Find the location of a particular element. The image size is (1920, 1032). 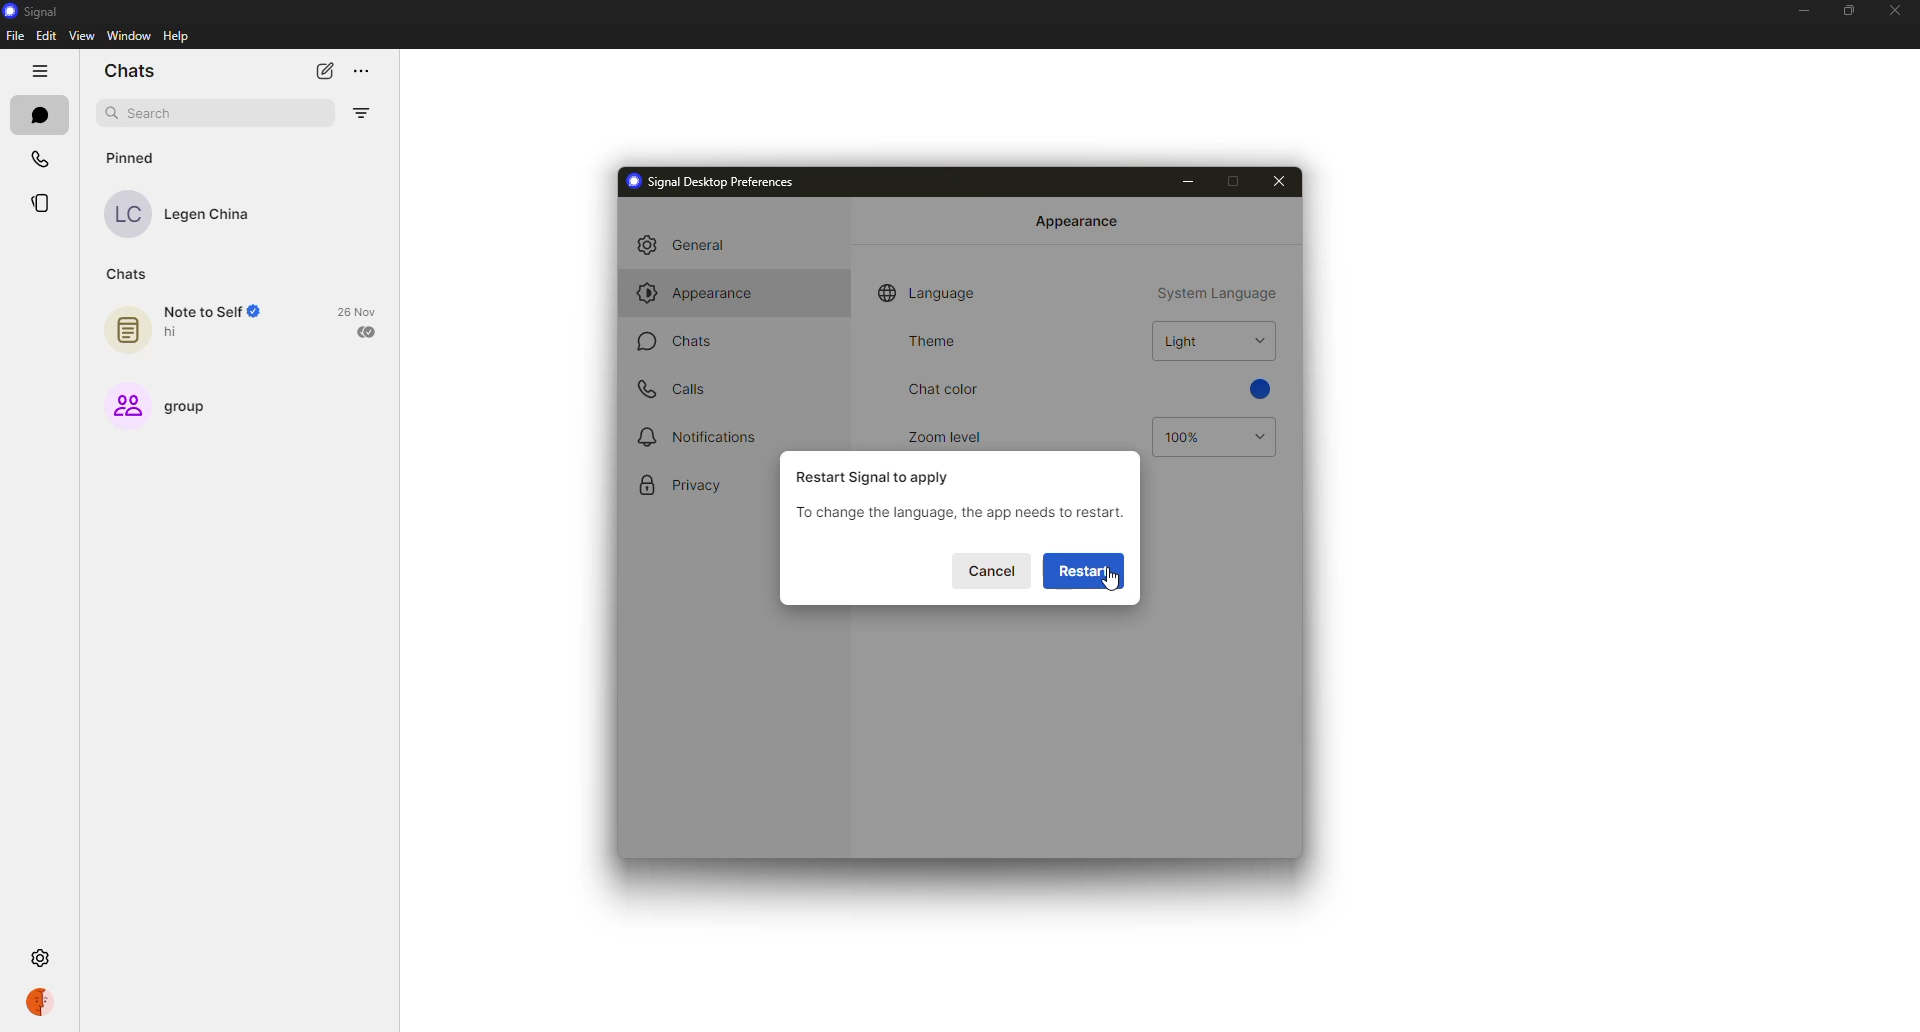

maximize is located at coordinates (1233, 178).